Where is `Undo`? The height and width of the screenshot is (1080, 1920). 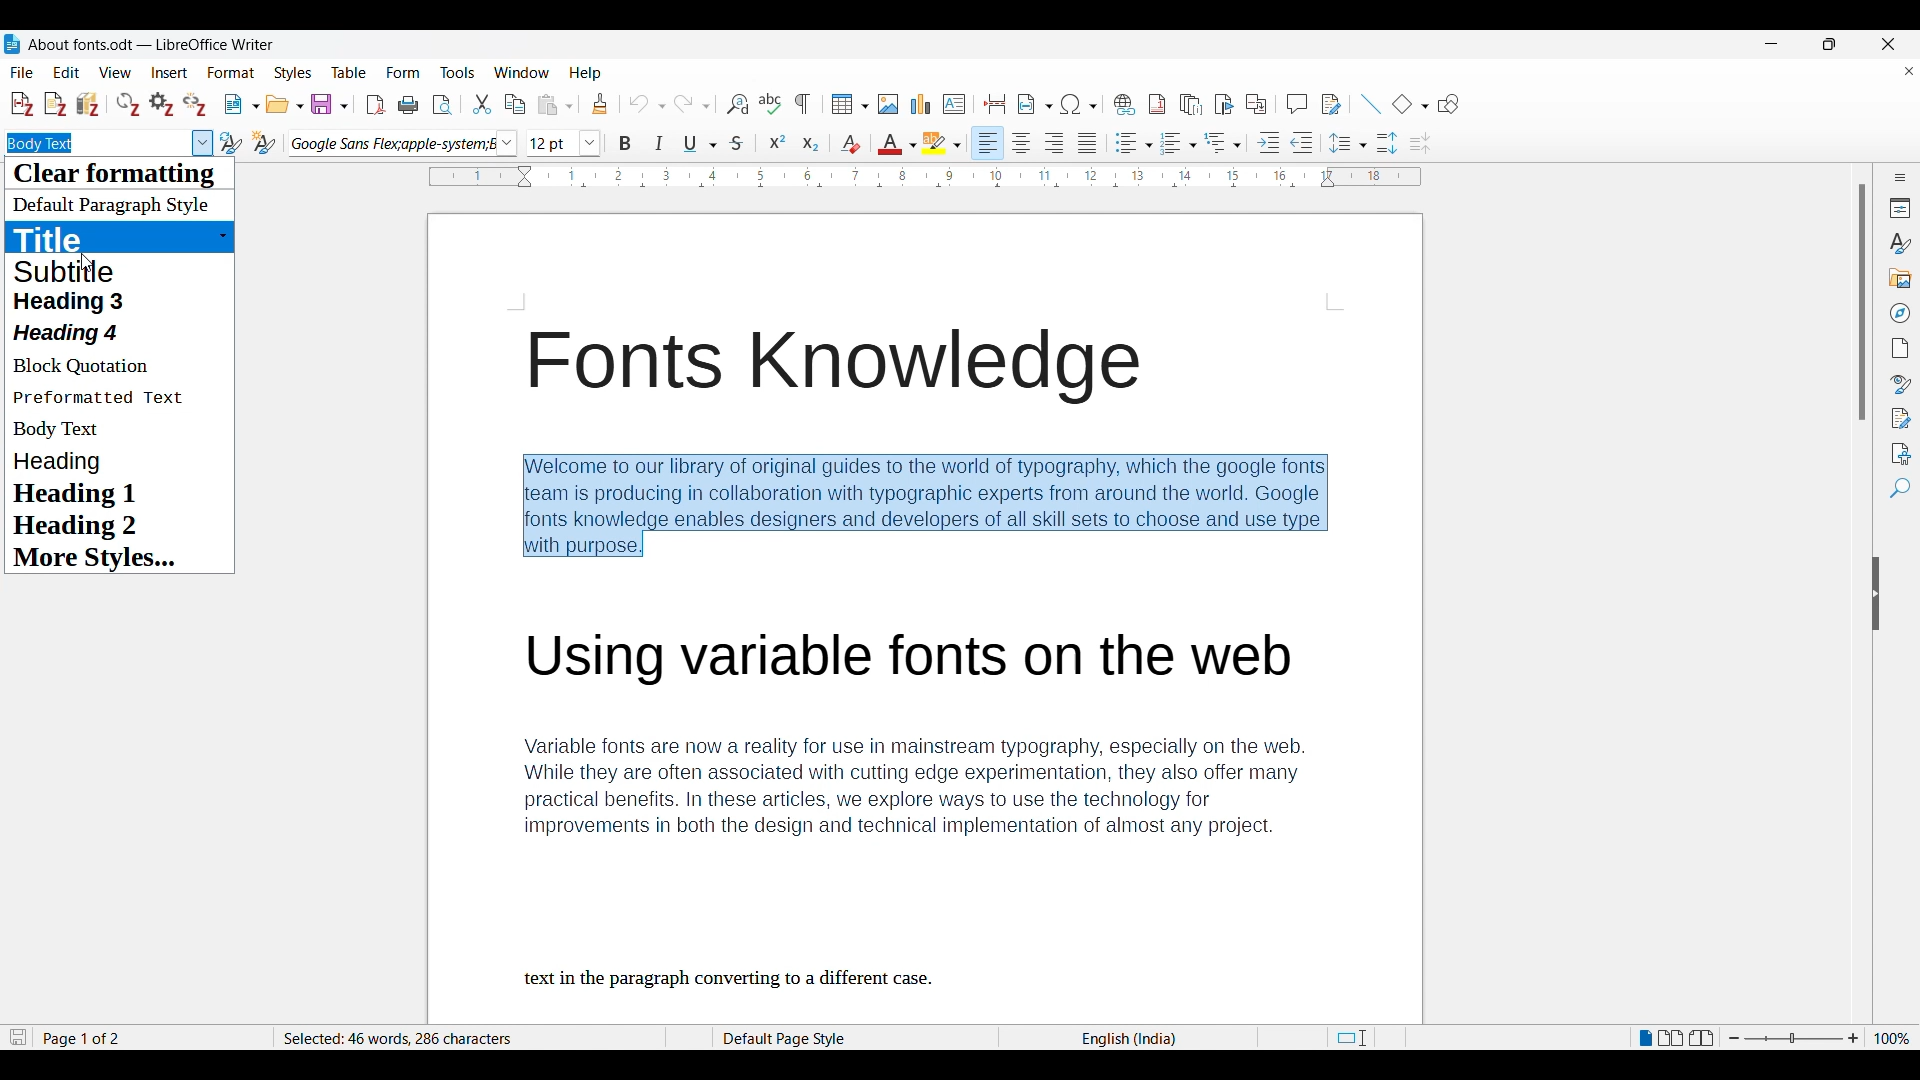
Undo is located at coordinates (647, 104).